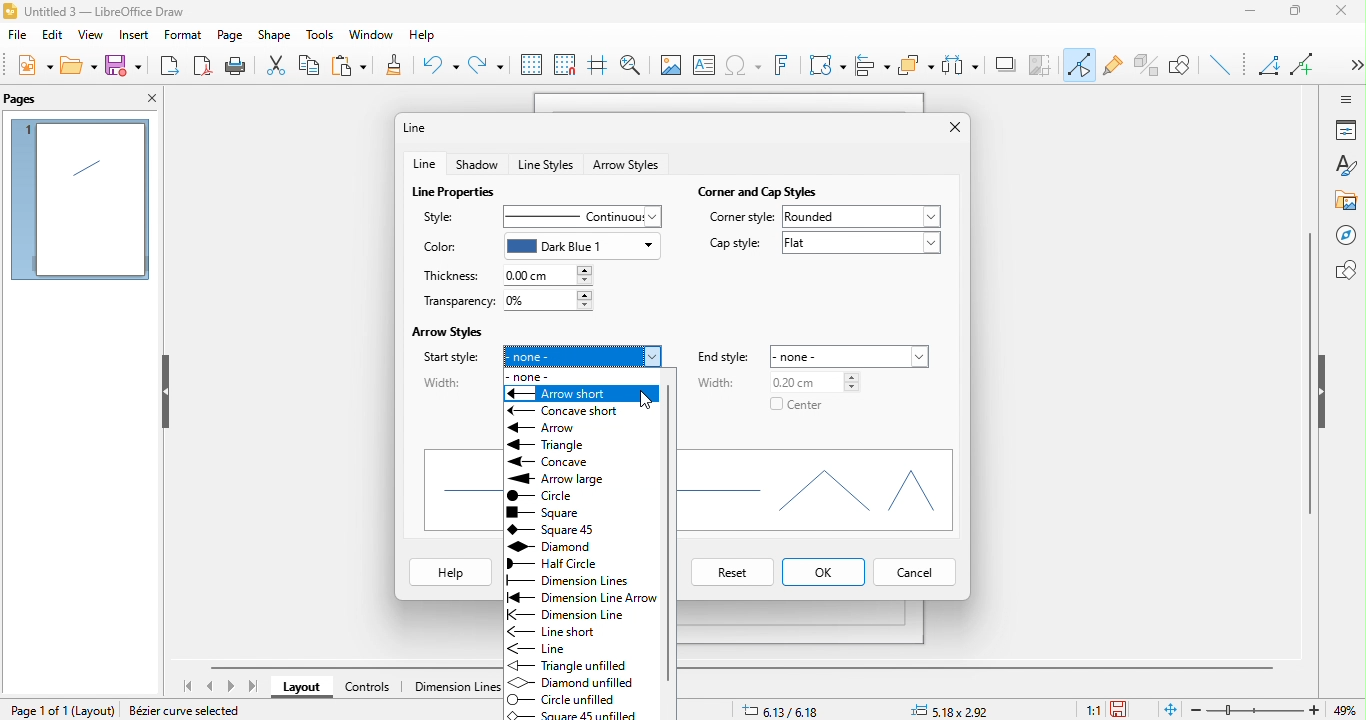 This screenshot has width=1366, height=720. Describe the element at coordinates (823, 492) in the screenshot. I see `shapes` at that location.